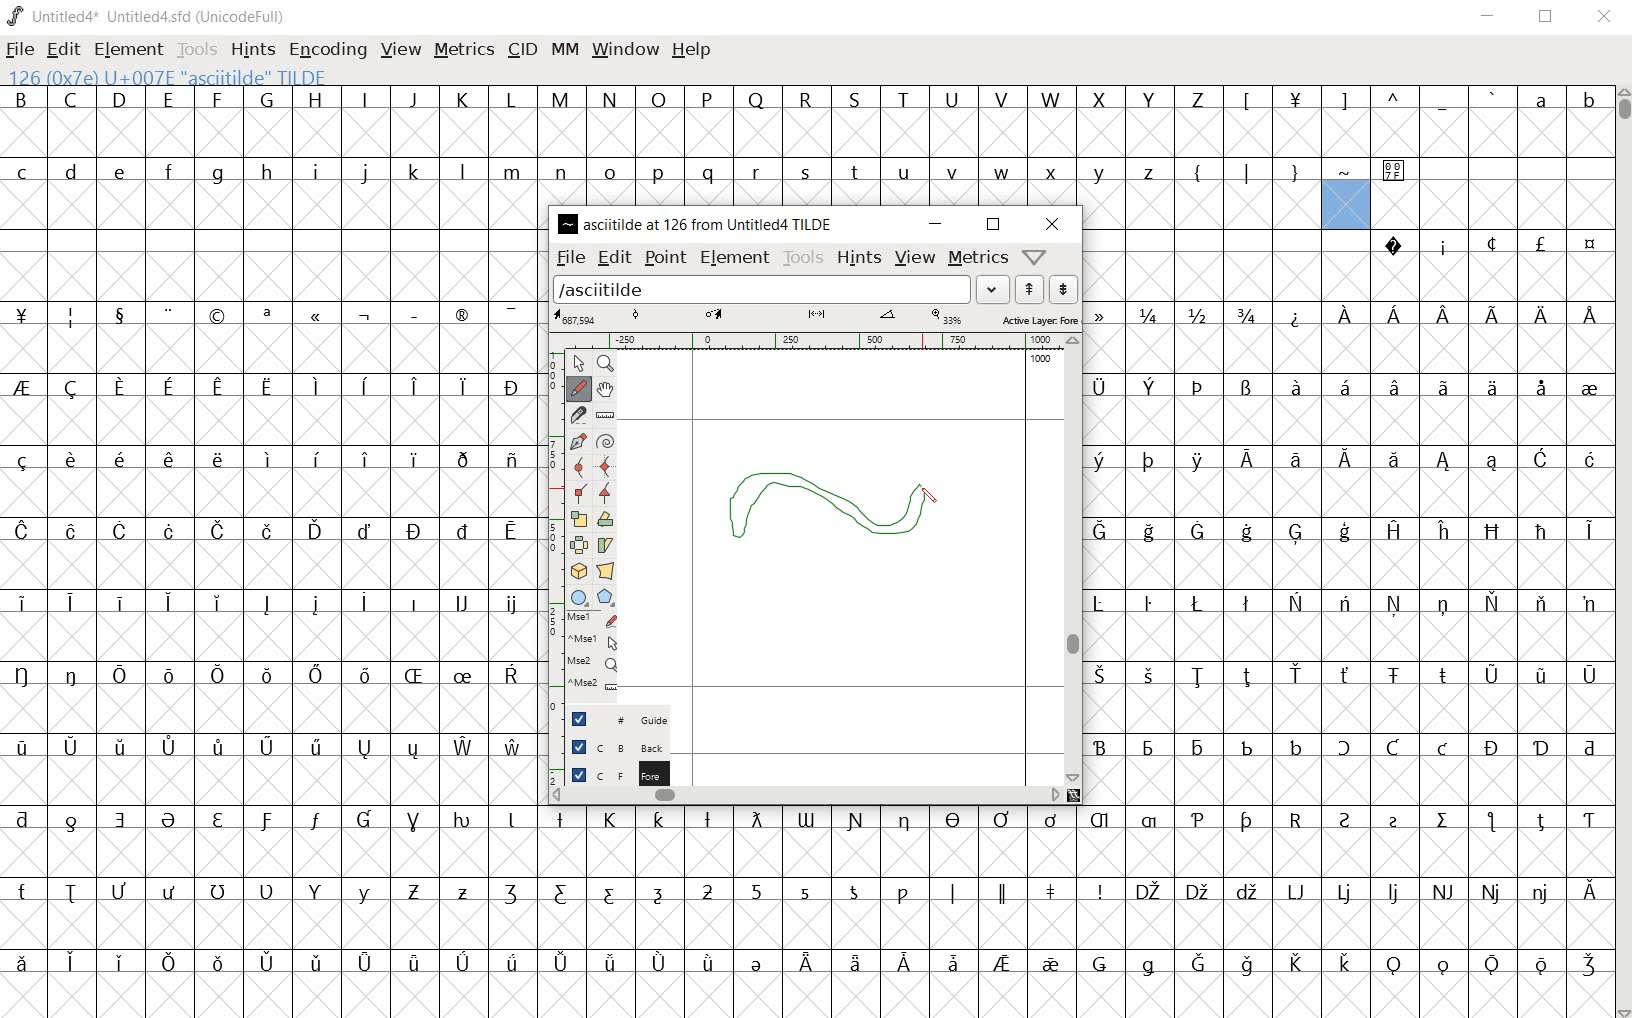 This screenshot has height=1018, width=1632. Describe the element at coordinates (1037, 257) in the screenshot. I see `Help/Window` at that location.